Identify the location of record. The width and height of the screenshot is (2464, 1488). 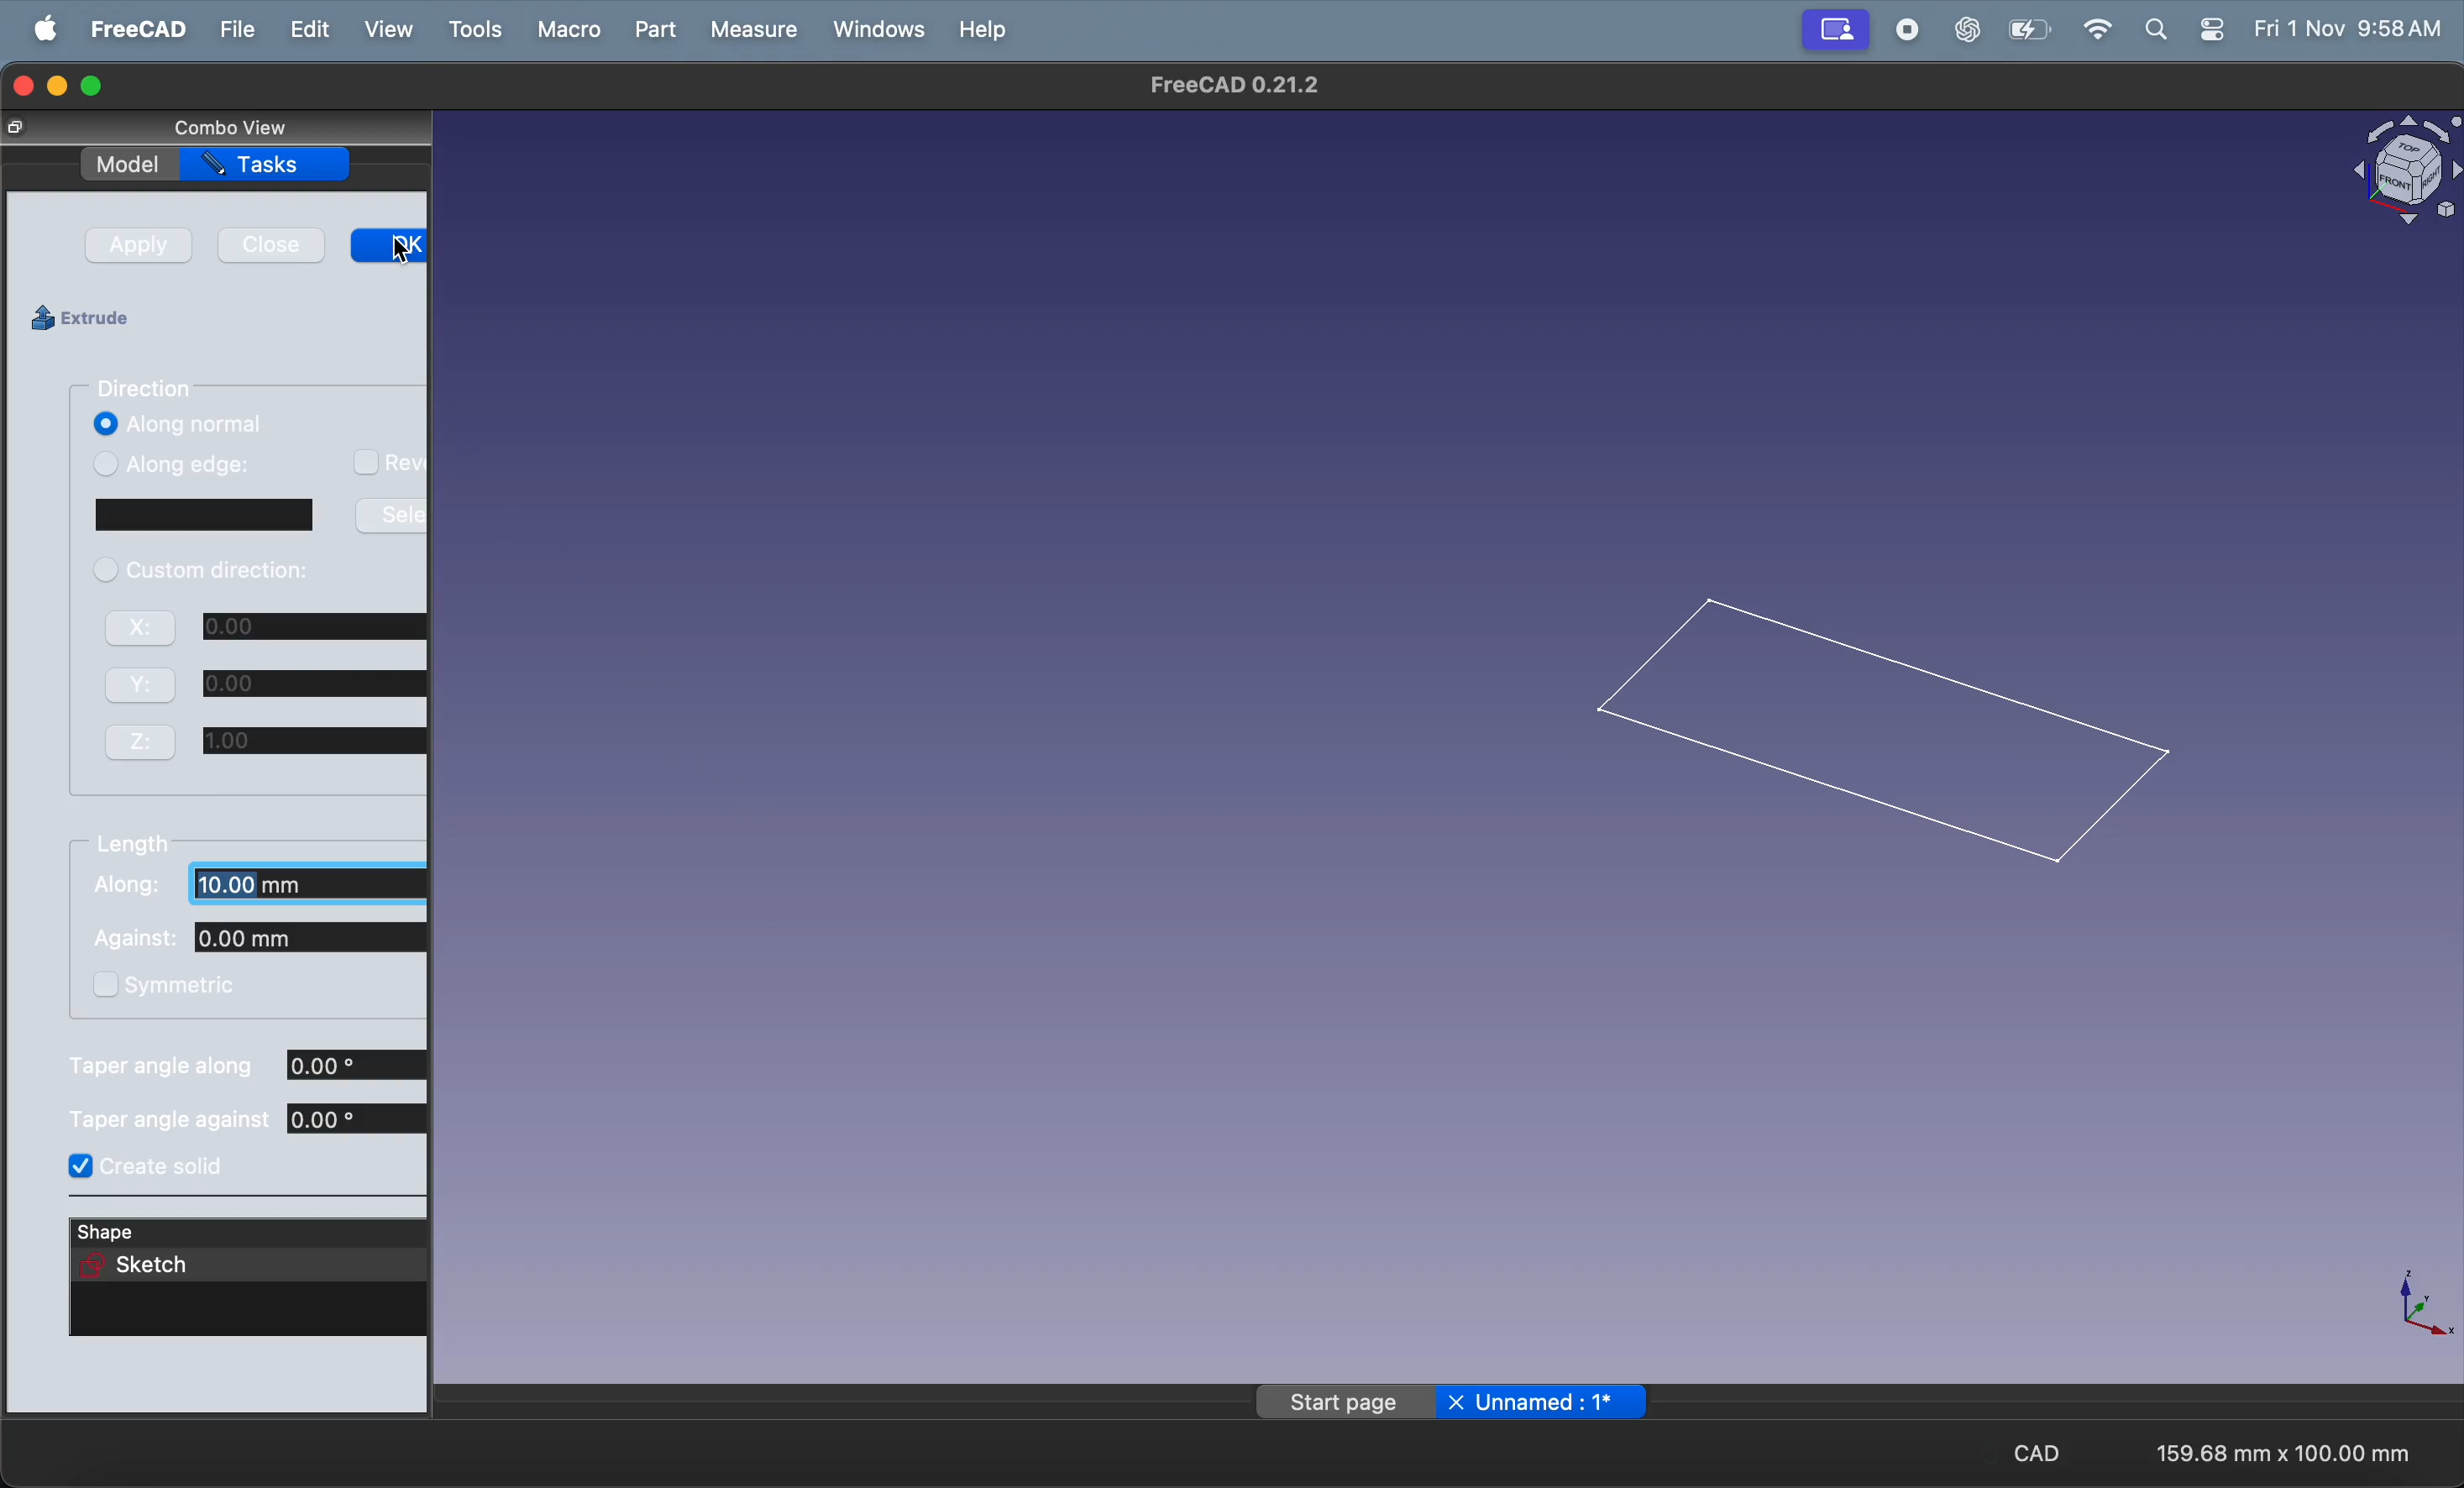
(1910, 30).